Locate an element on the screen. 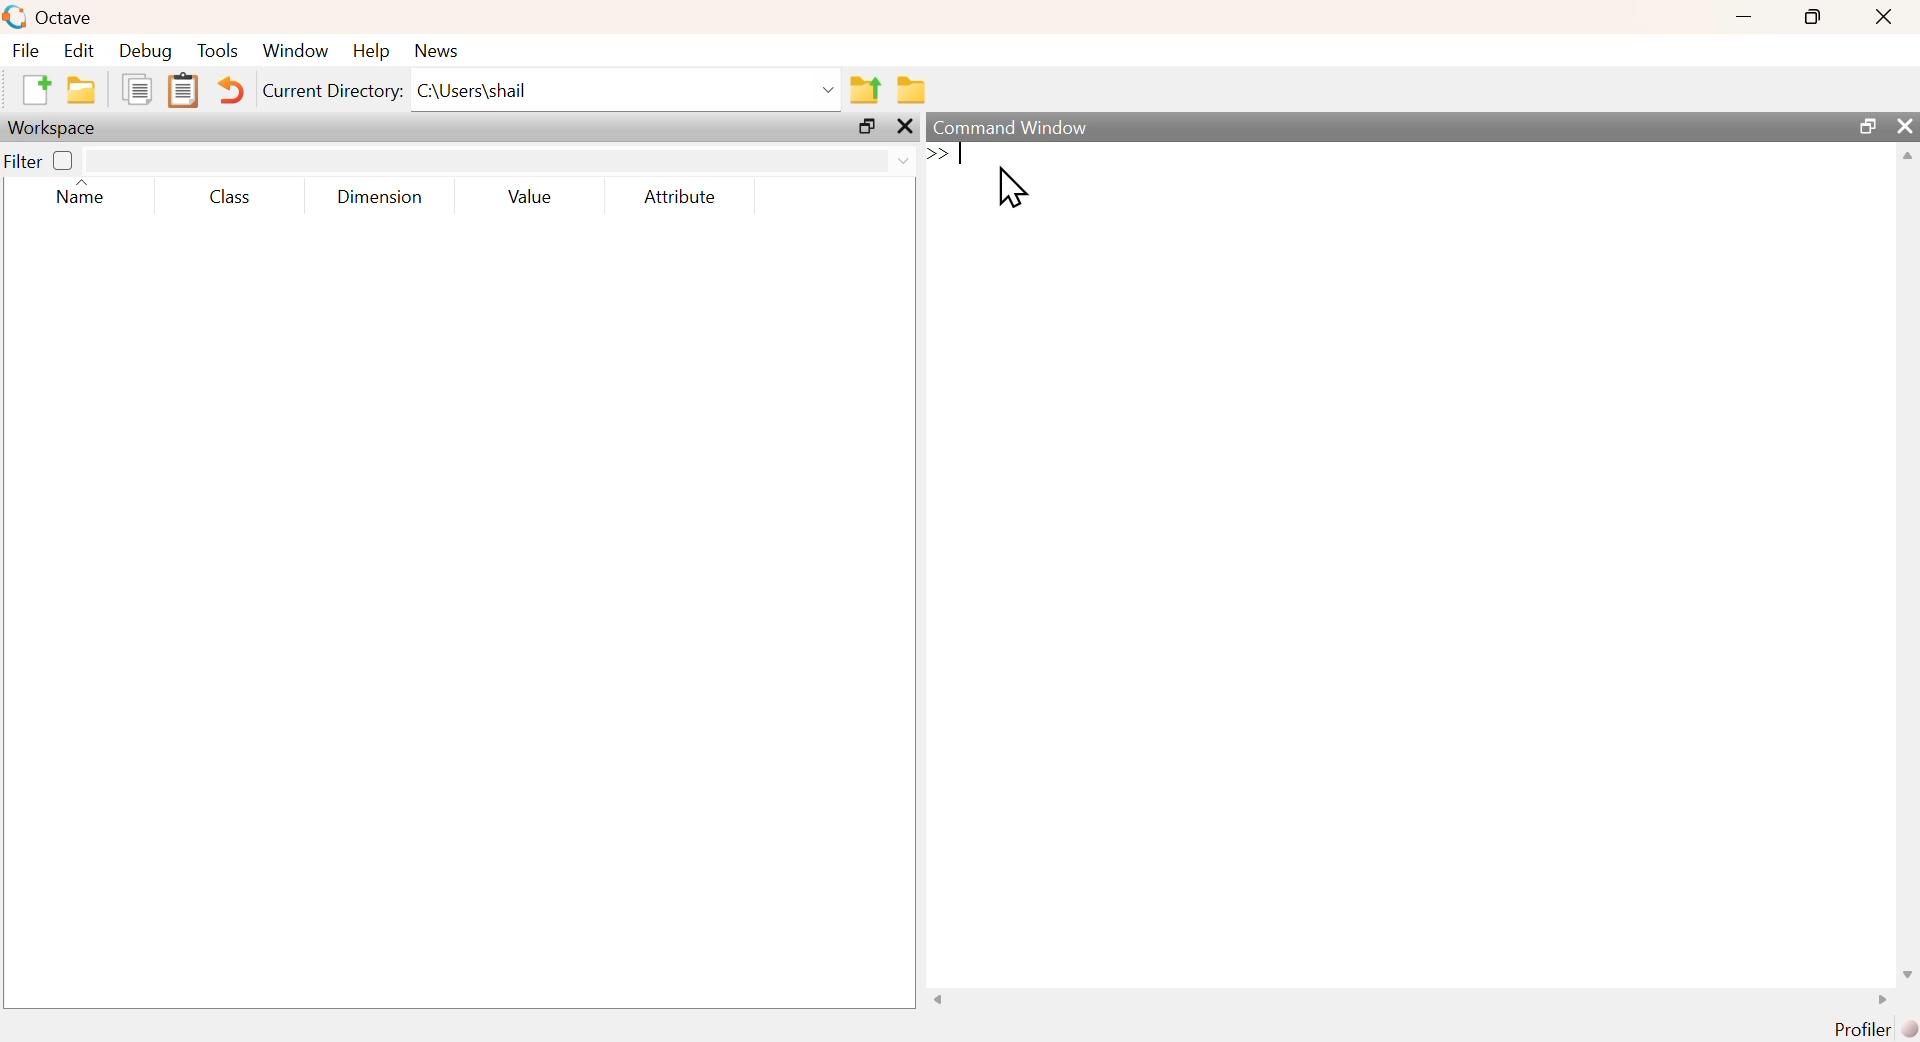 The image size is (1920, 1042). ‘Window is located at coordinates (293, 52).